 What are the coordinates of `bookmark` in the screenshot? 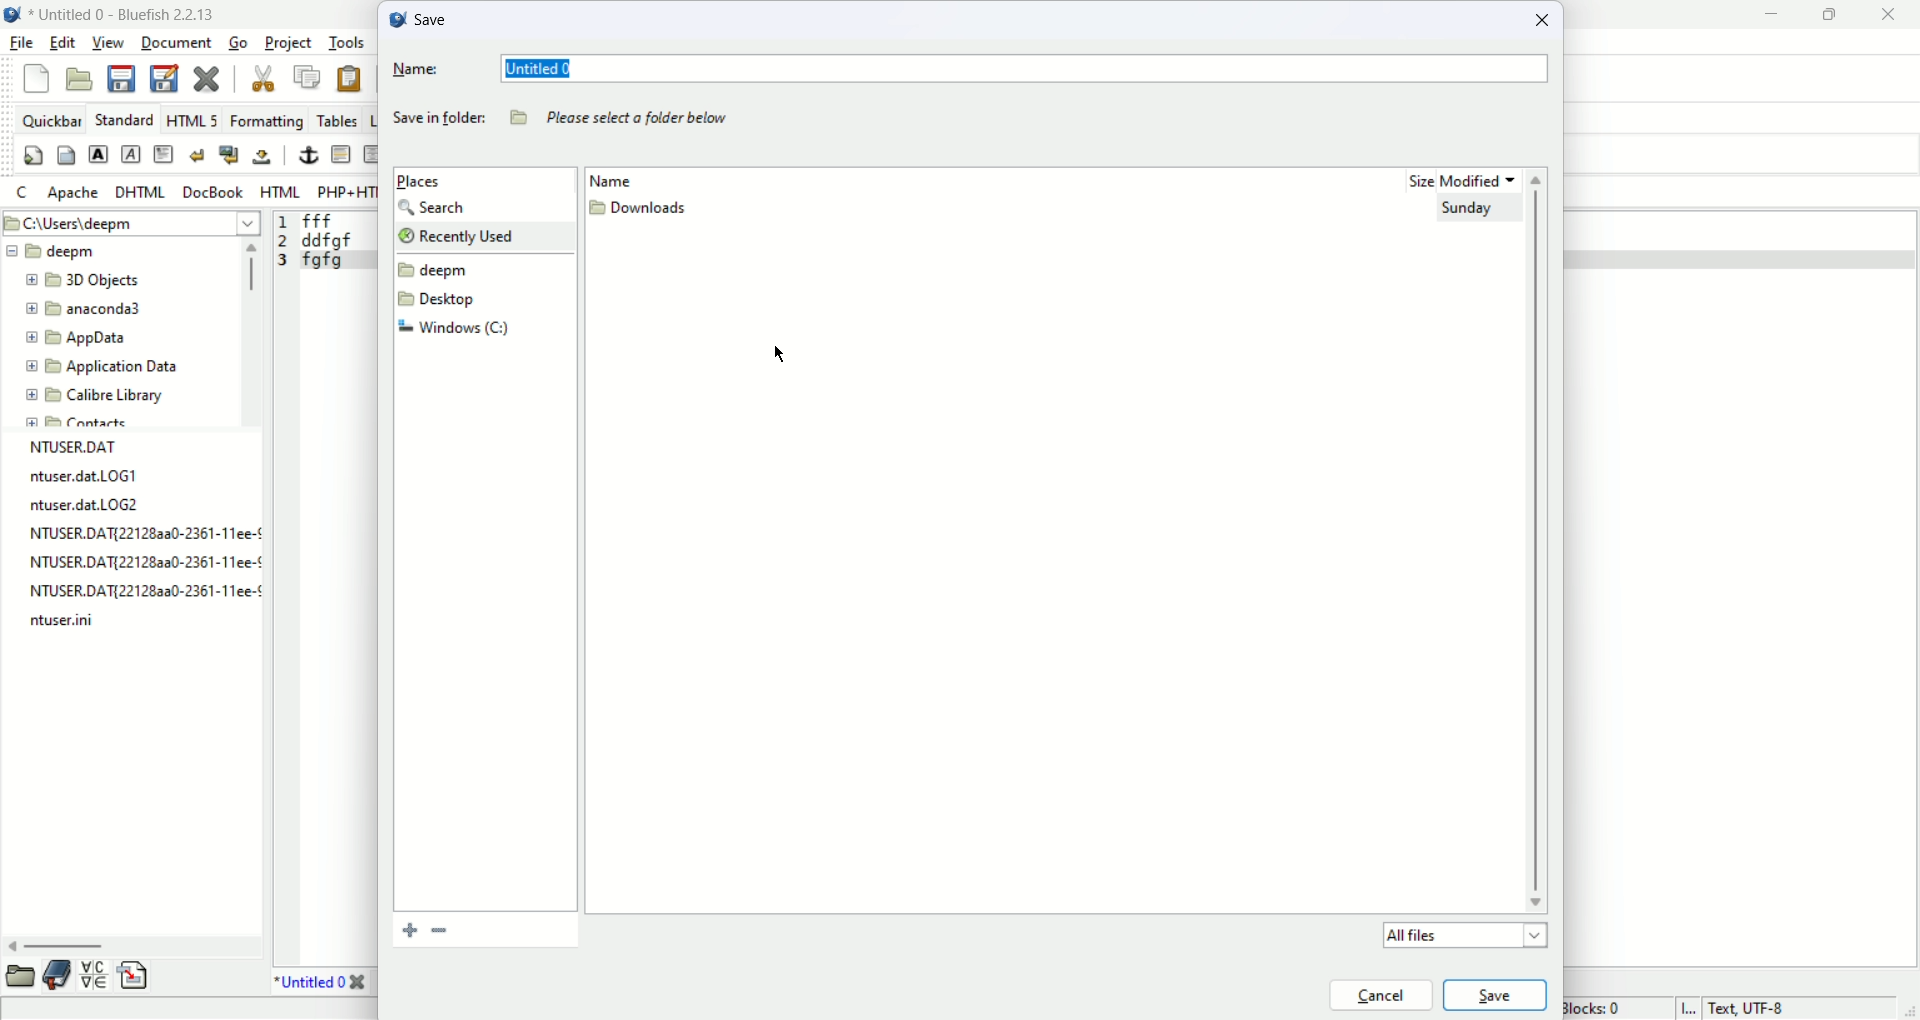 It's located at (441, 931).